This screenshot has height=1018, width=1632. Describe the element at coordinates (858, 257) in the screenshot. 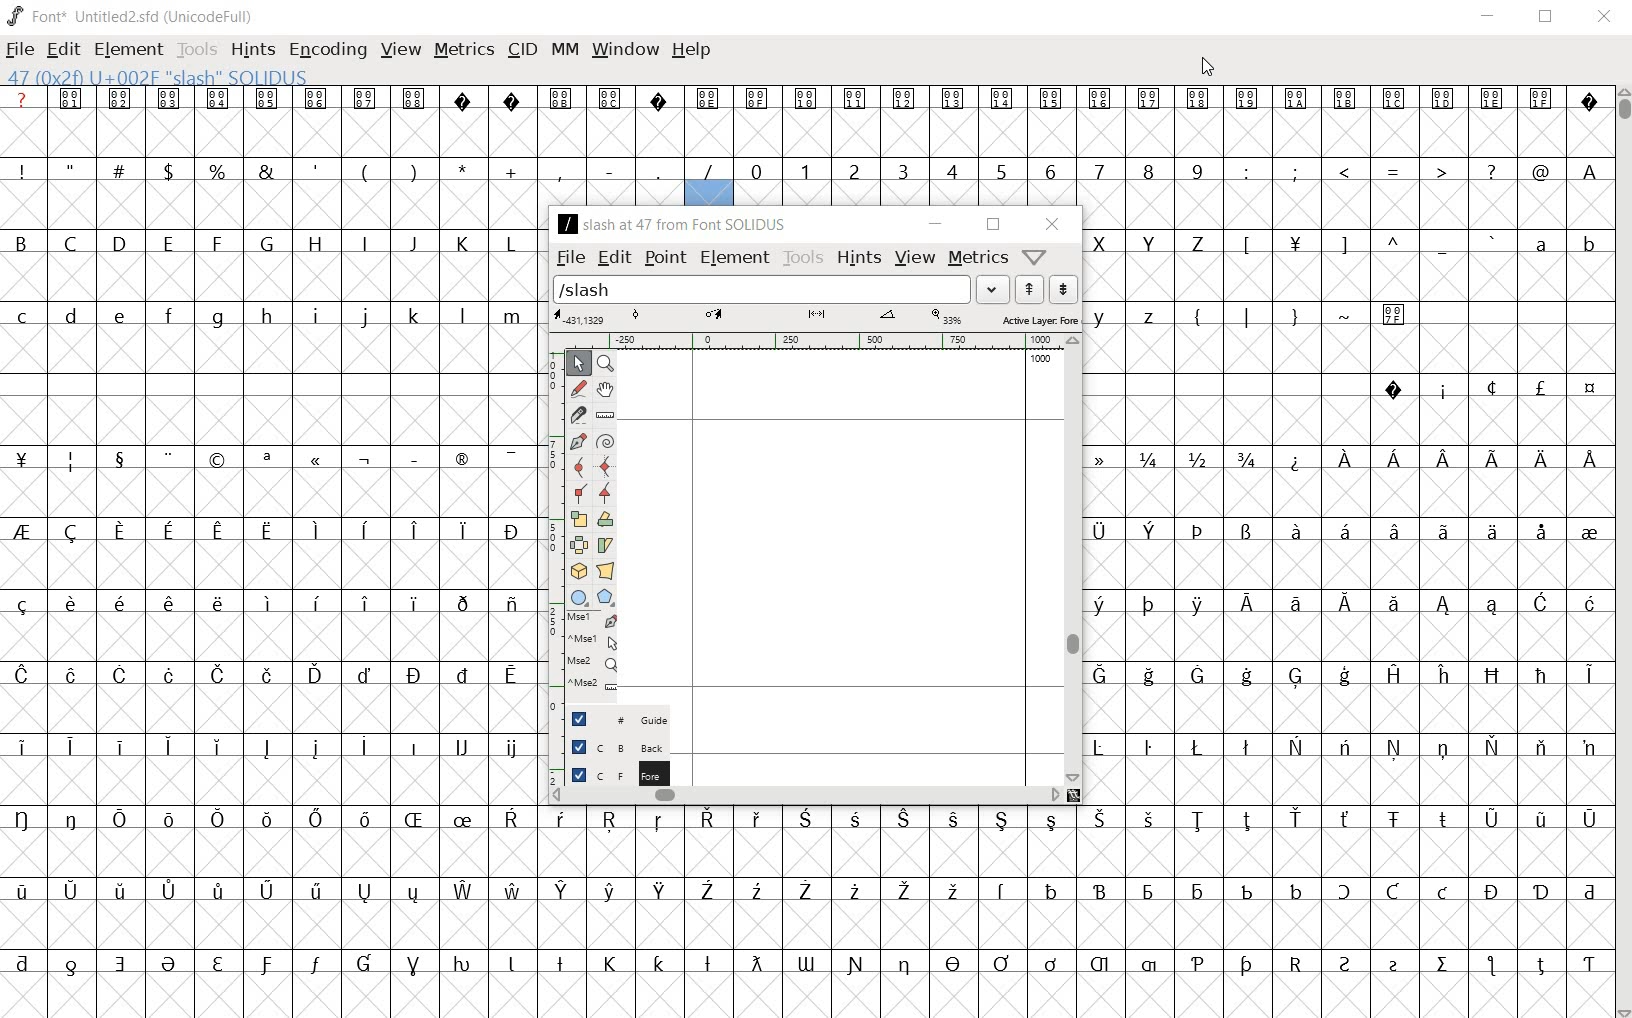

I see `hints` at that location.